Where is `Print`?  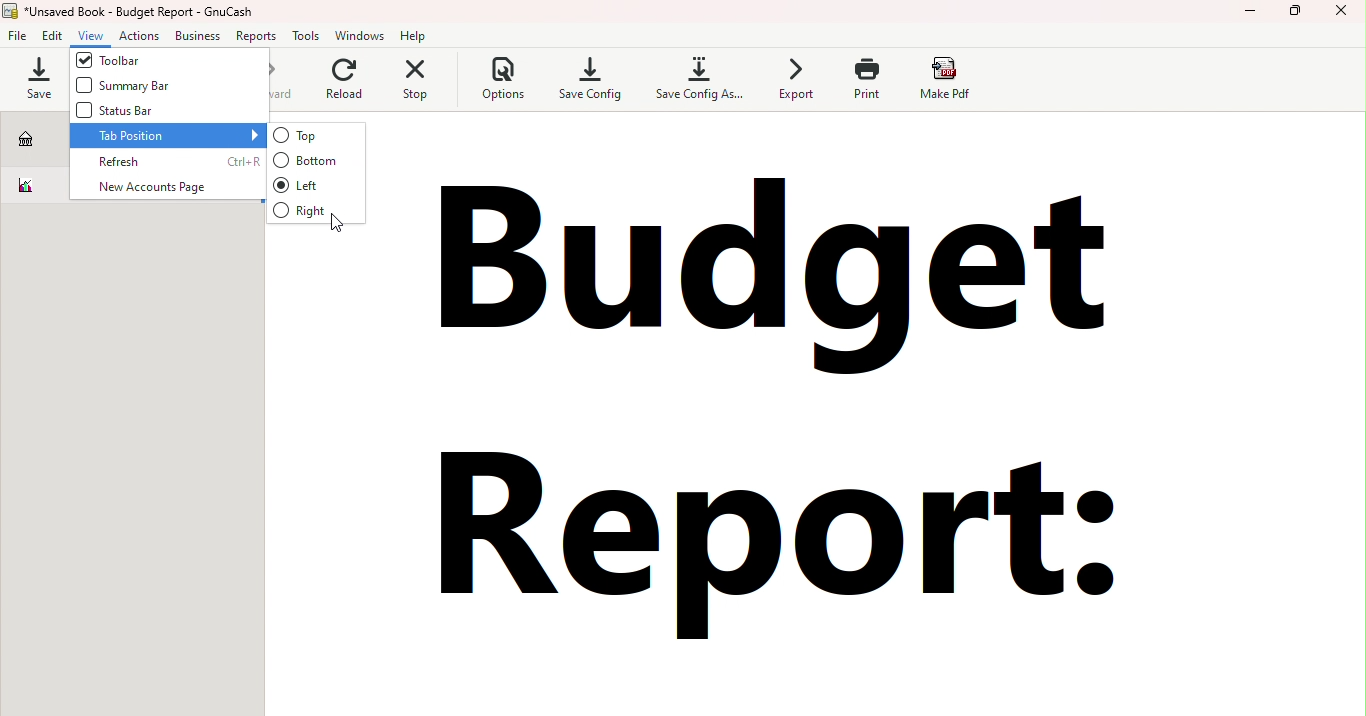
Print is located at coordinates (862, 80).